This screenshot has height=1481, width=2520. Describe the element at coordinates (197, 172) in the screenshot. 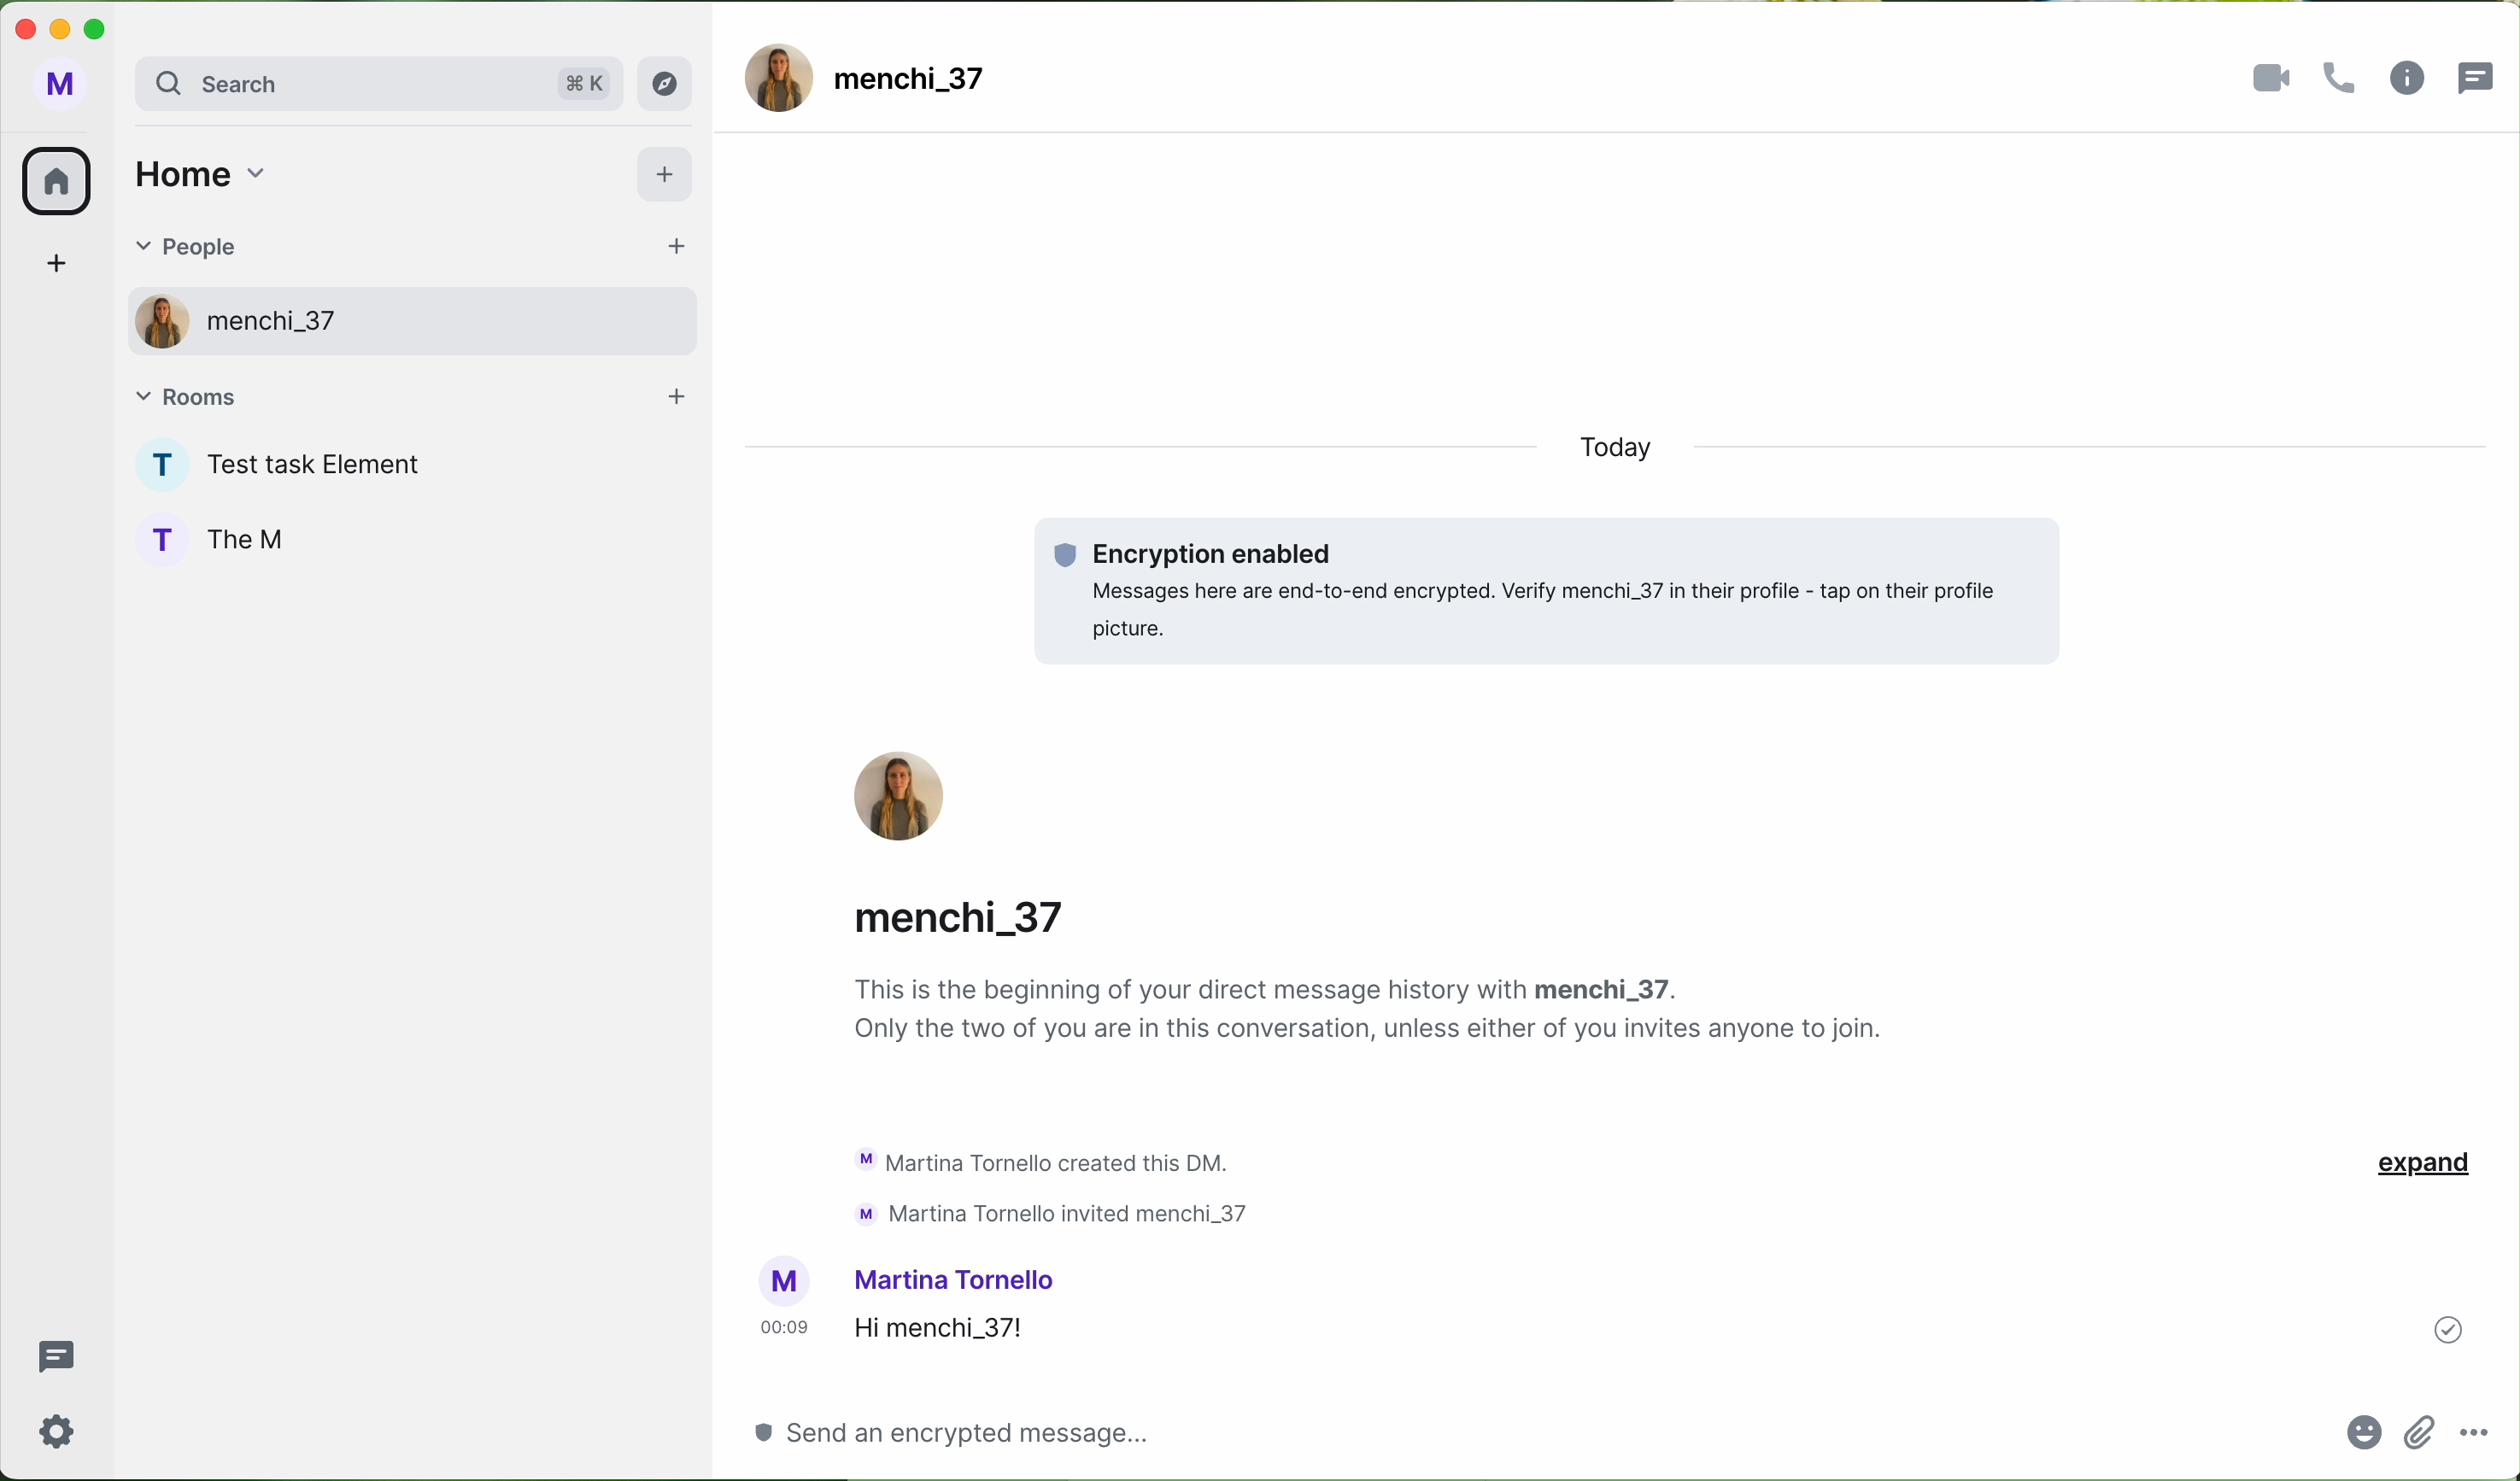

I see `home` at that location.